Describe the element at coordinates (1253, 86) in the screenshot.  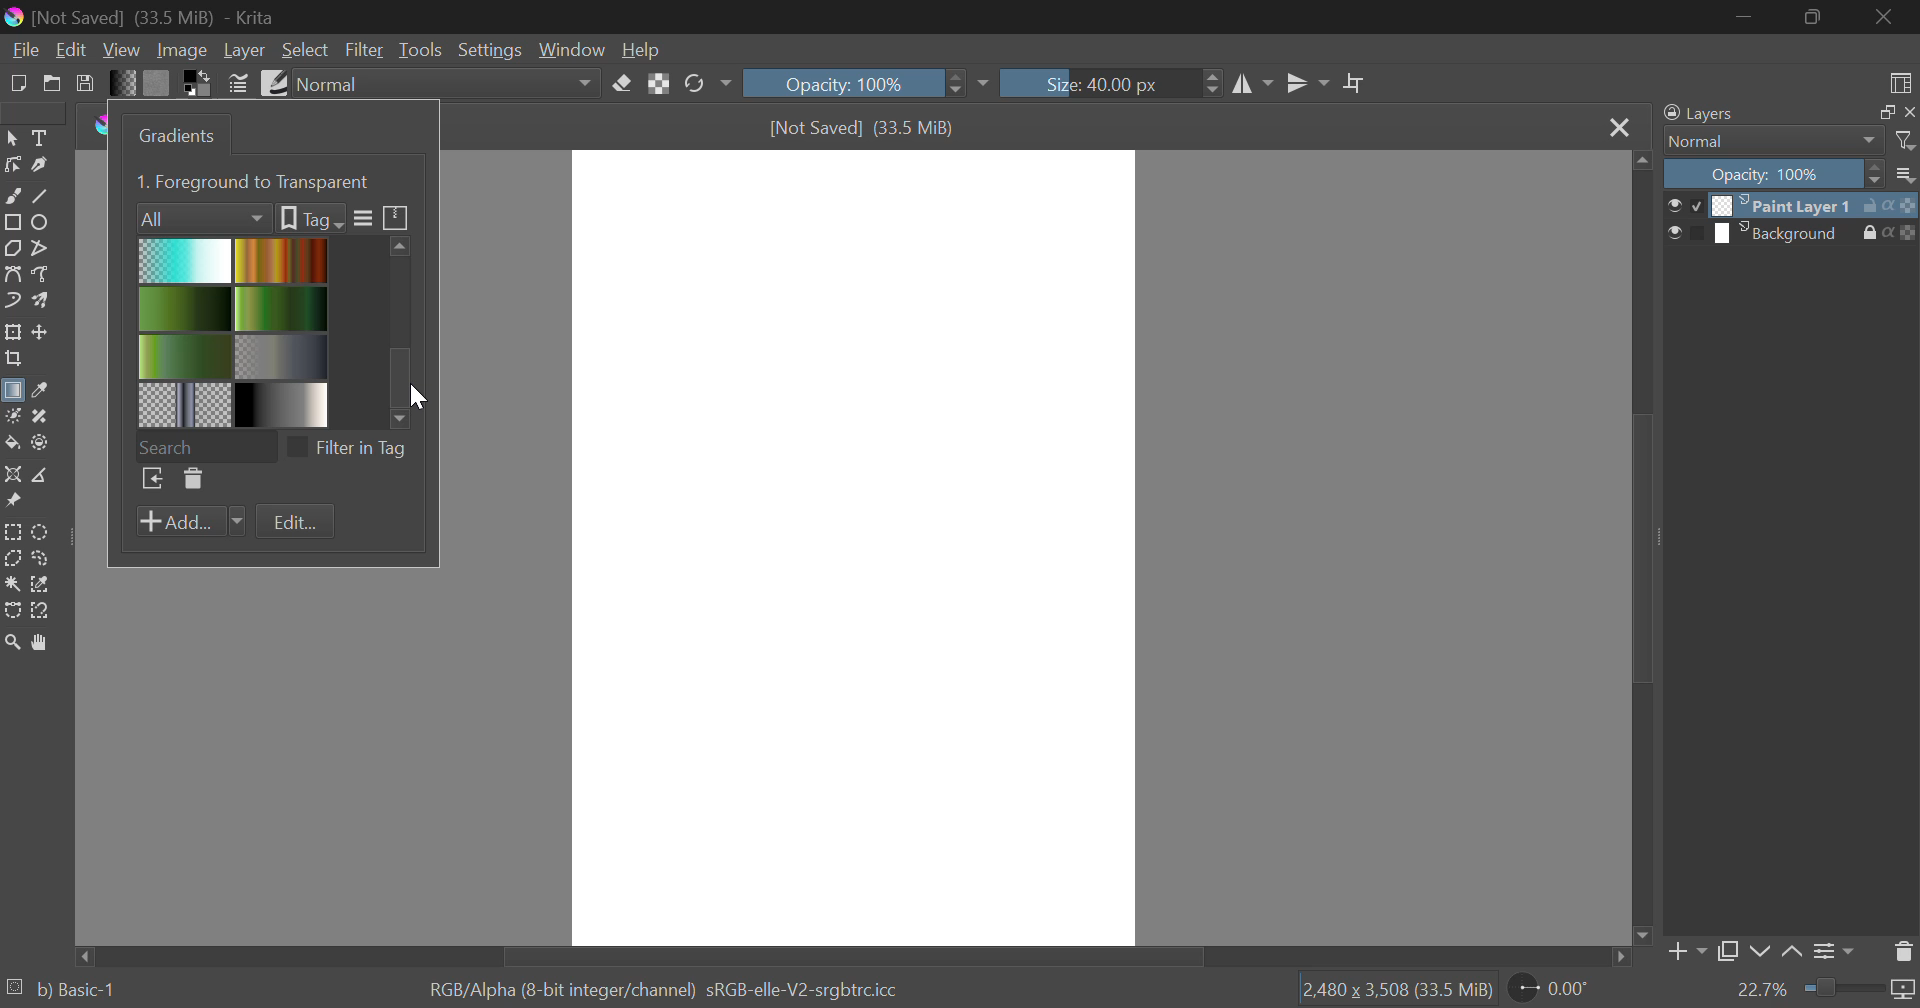
I see `Vertical Mirror Flip` at that location.